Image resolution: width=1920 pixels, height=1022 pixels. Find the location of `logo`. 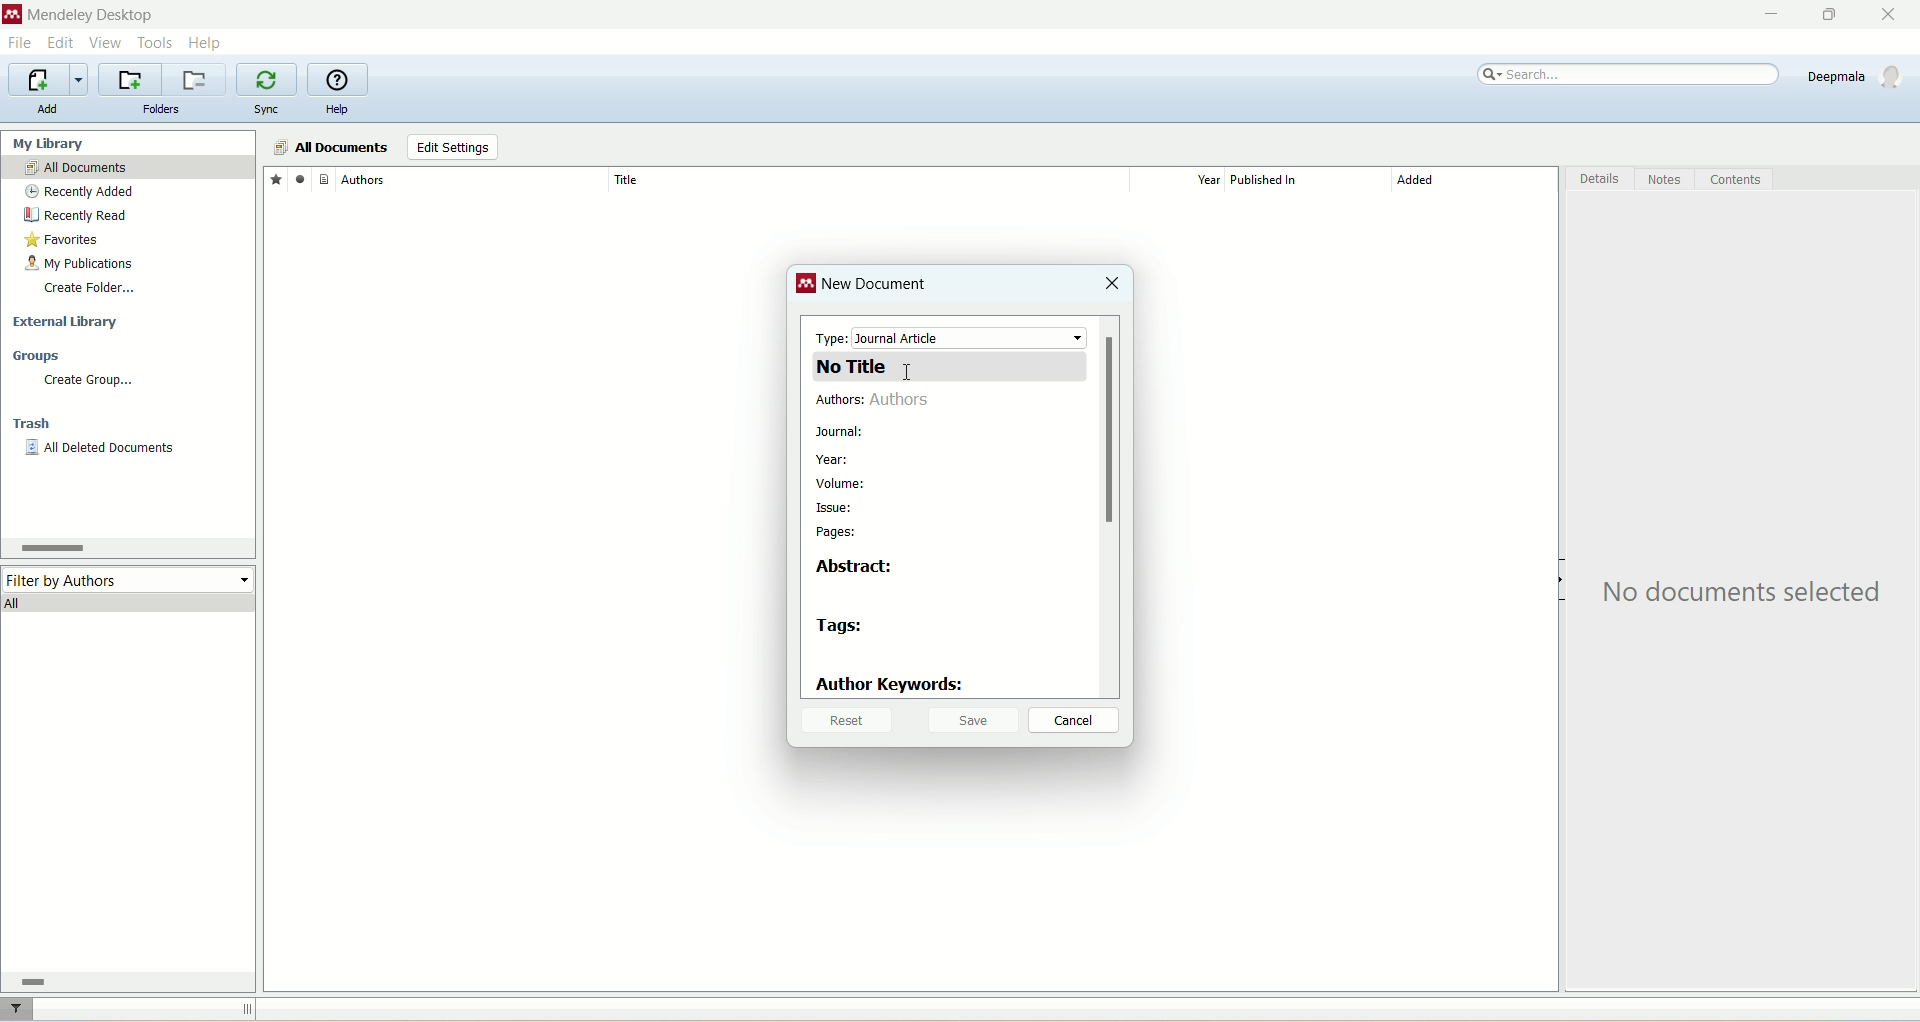

logo is located at coordinates (807, 286).